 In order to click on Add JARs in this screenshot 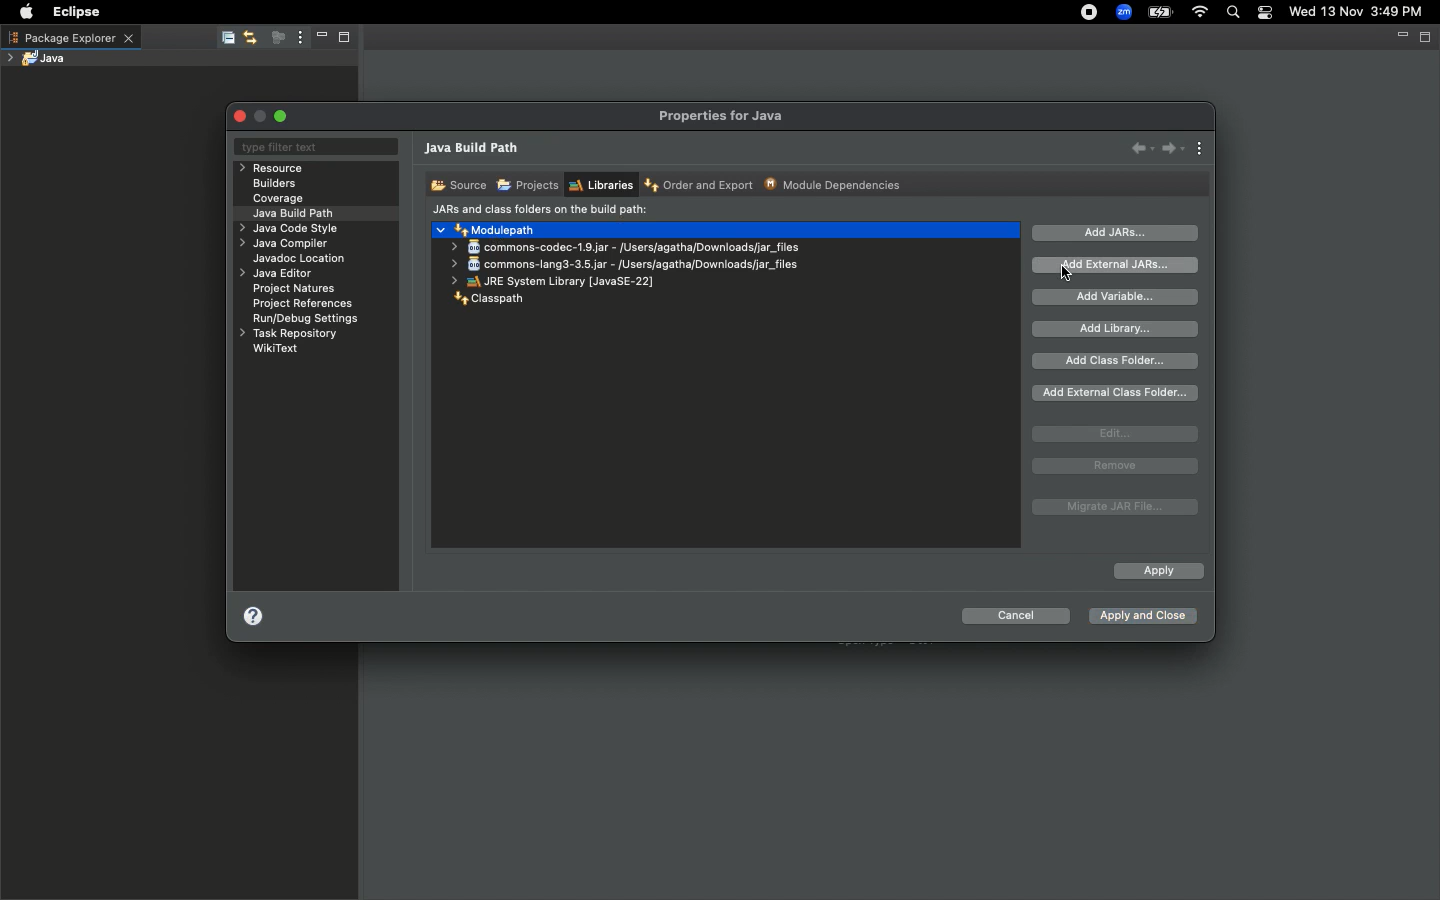, I will do `click(1116, 233)`.